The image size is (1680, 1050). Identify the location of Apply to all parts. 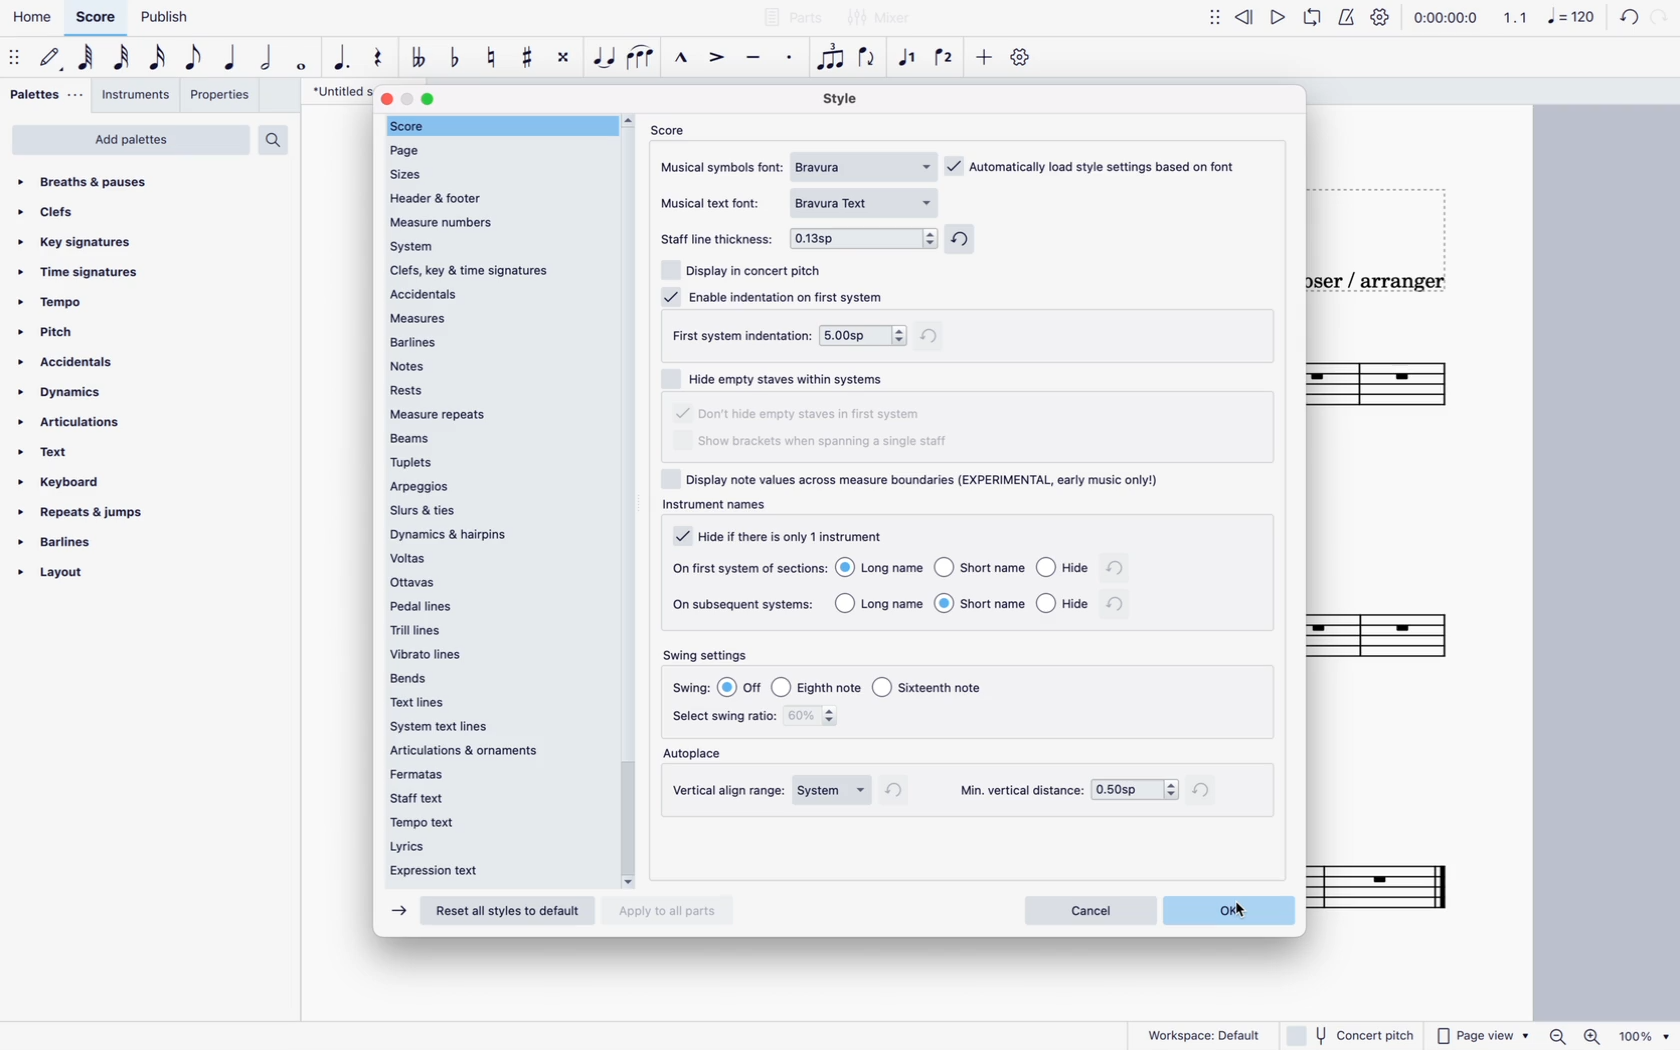
(669, 909).